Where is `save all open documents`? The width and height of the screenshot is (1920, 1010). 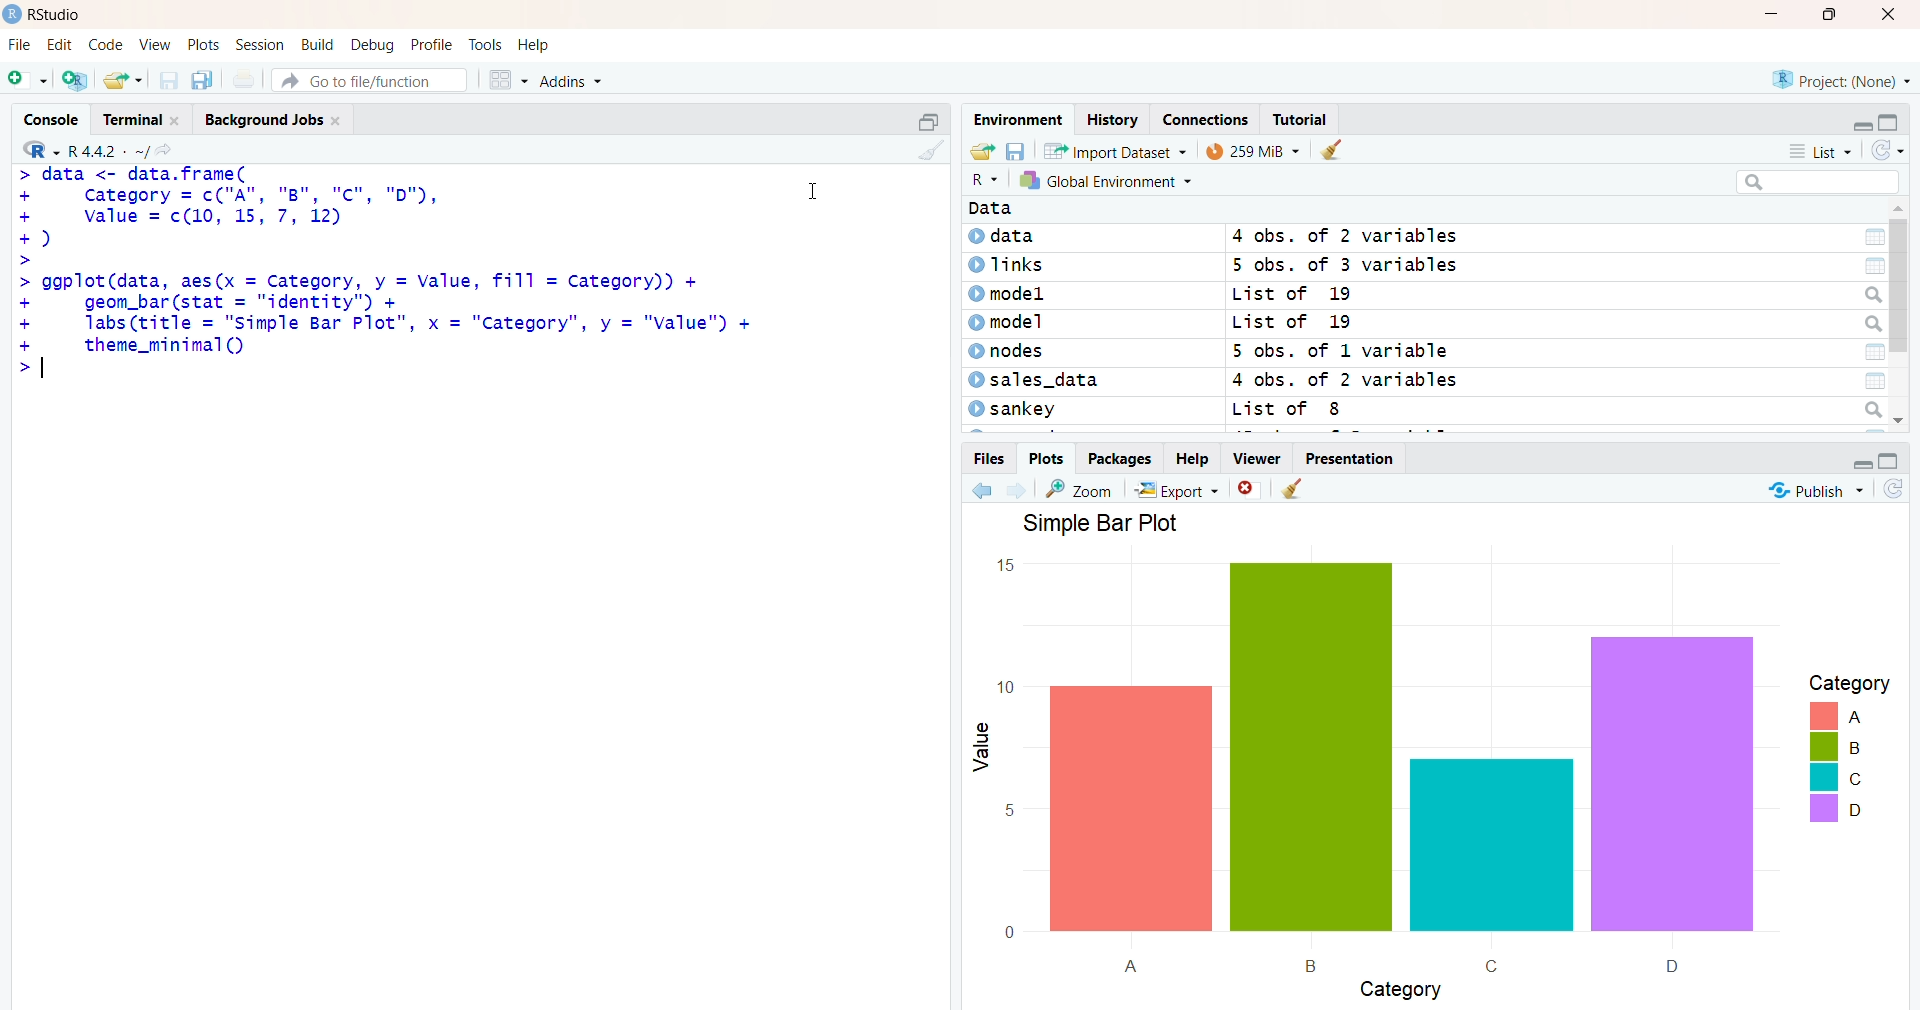
save all open documents is located at coordinates (201, 80).